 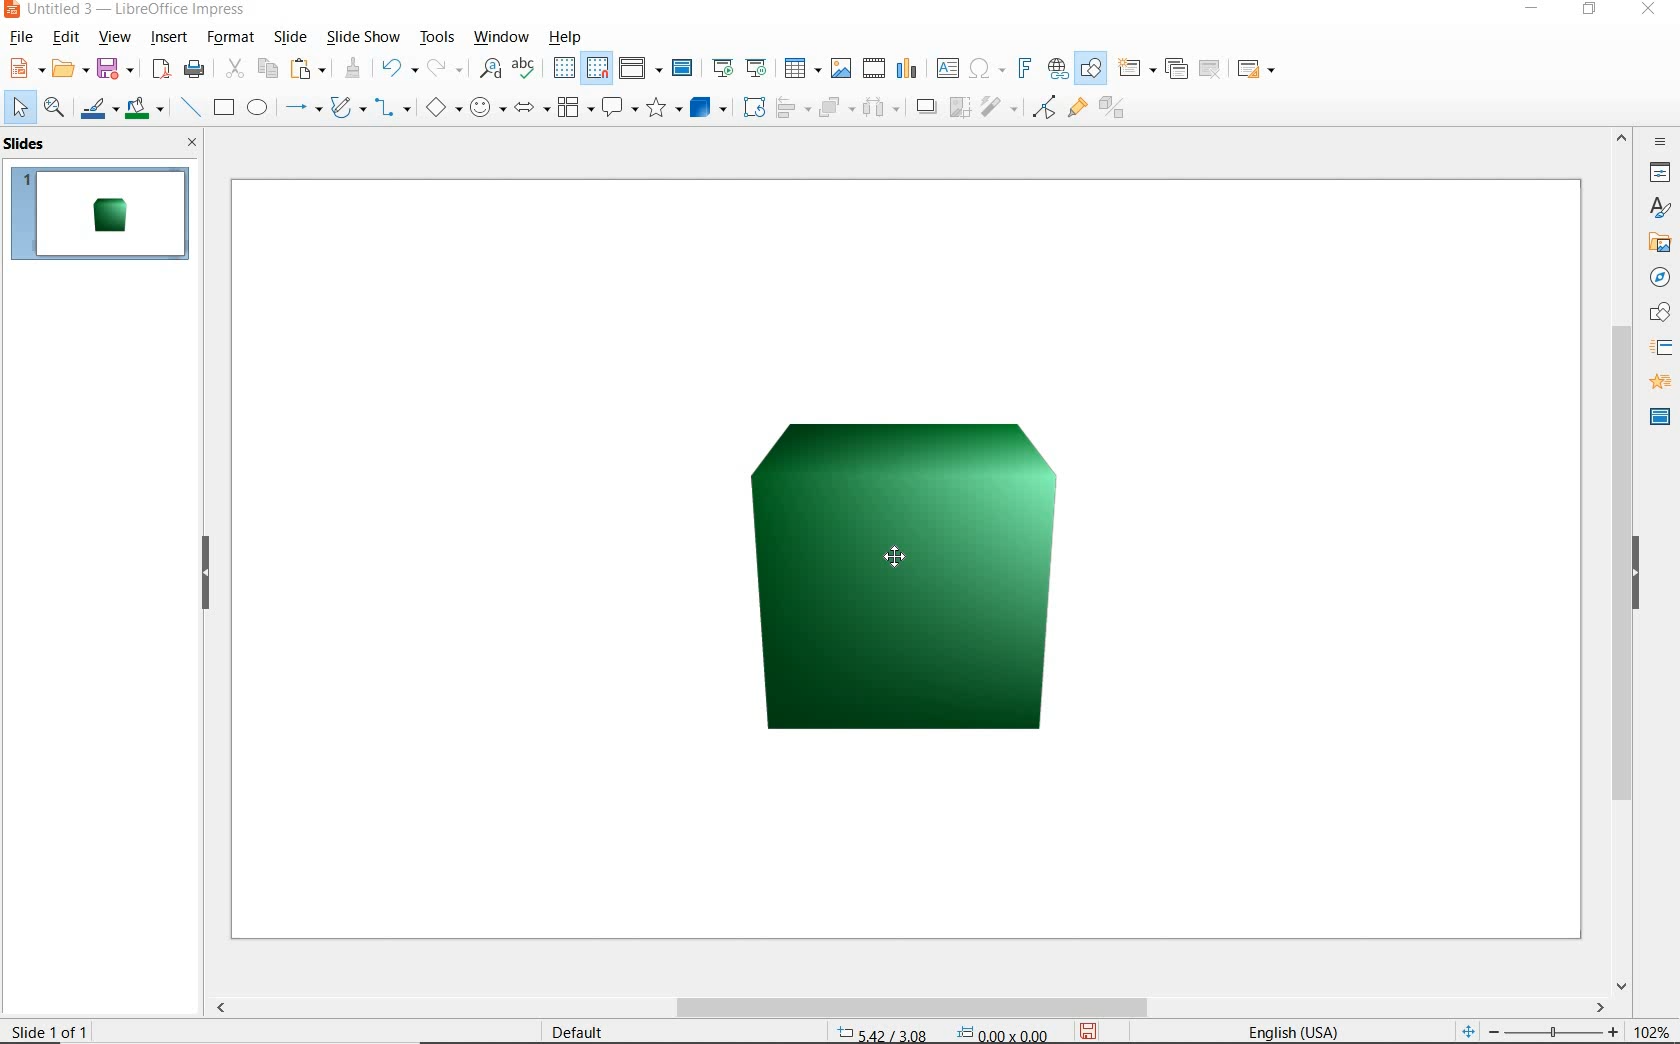 What do you see at coordinates (841, 69) in the screenshot?
I see `insert image` at bounding box center [841, 69].